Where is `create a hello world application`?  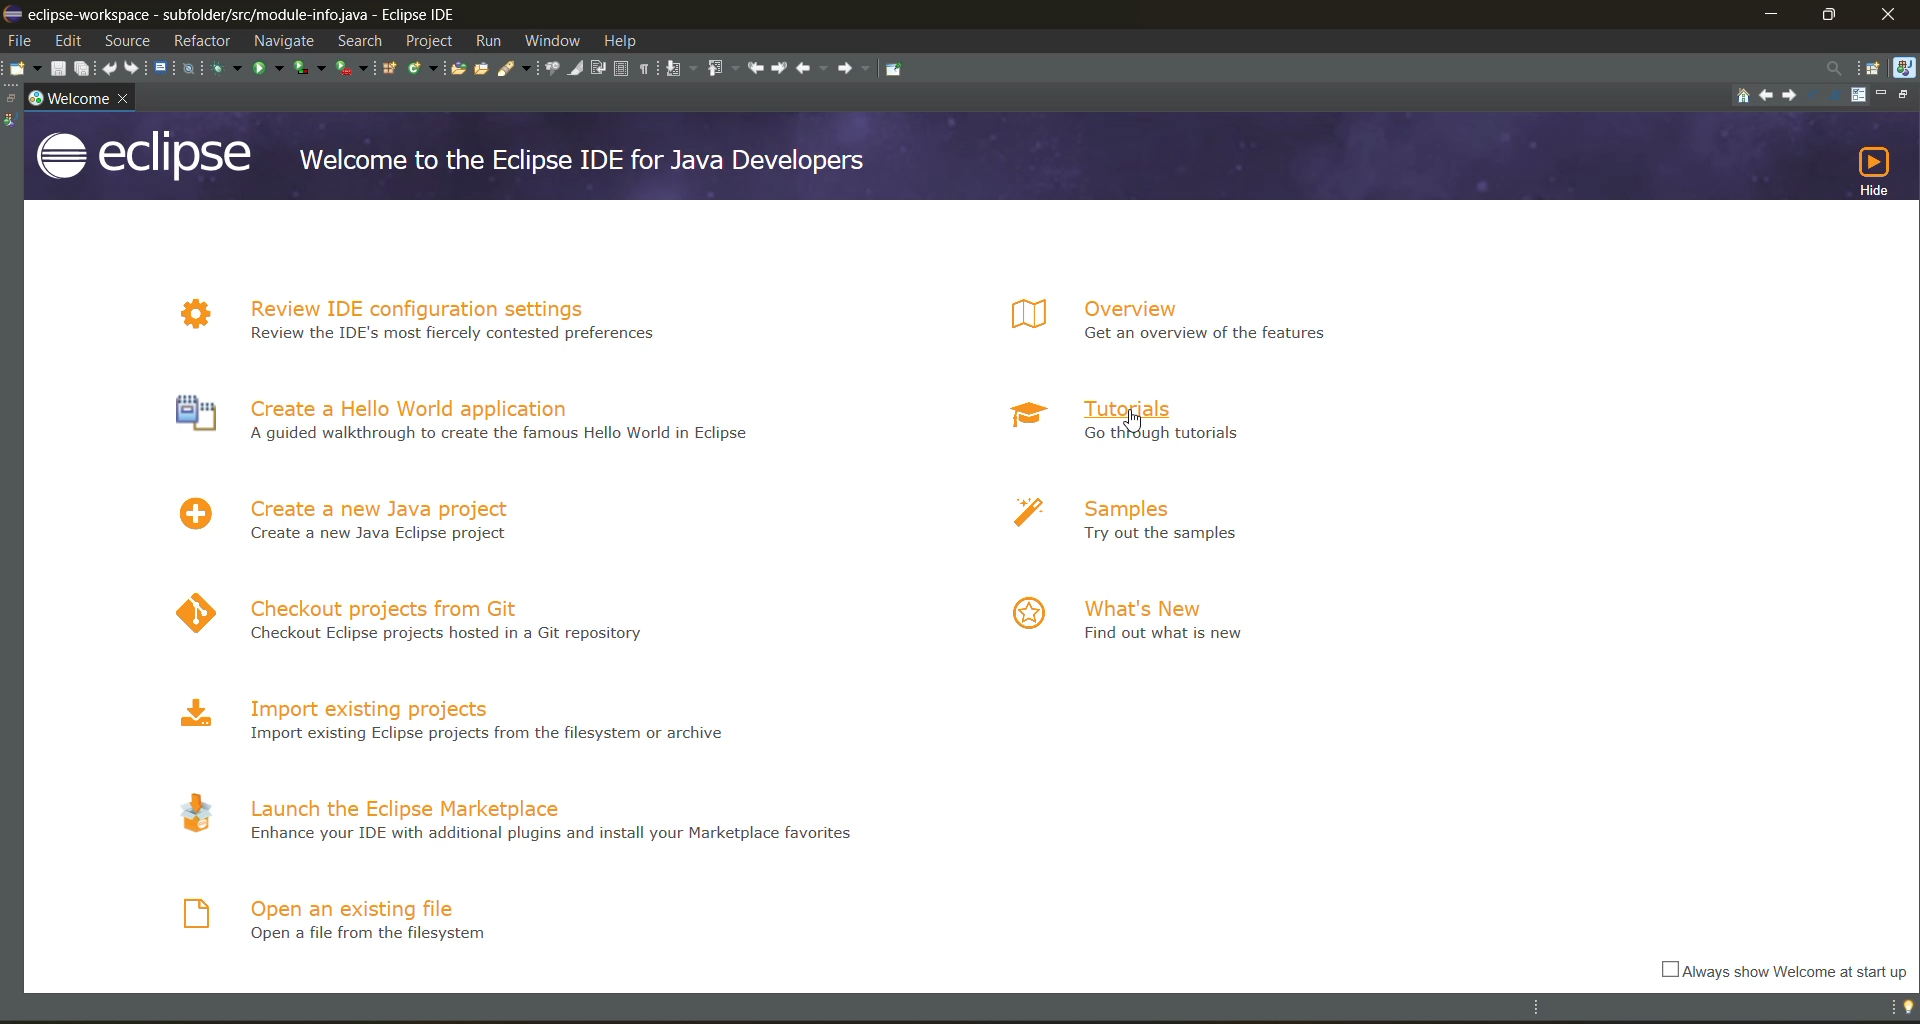 create a hello world application is located at coordinates (480, 424).